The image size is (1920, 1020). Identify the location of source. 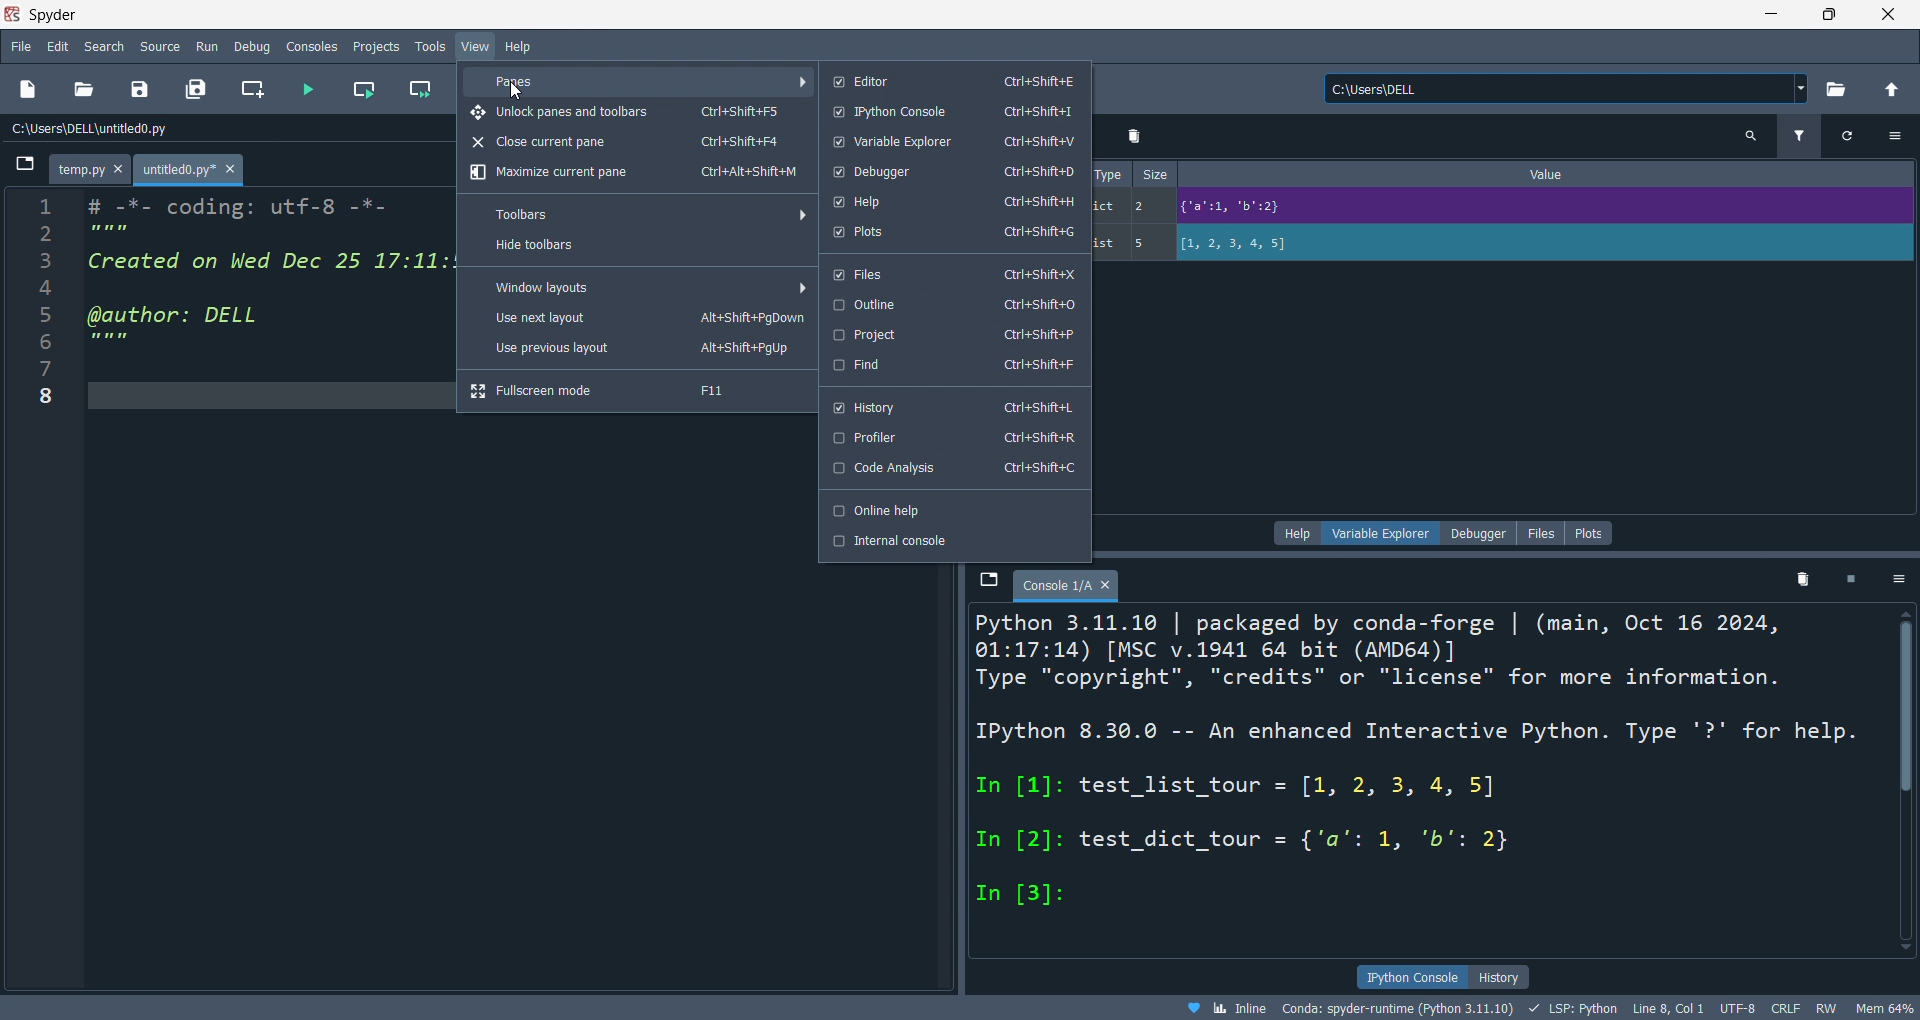
(159, 45).